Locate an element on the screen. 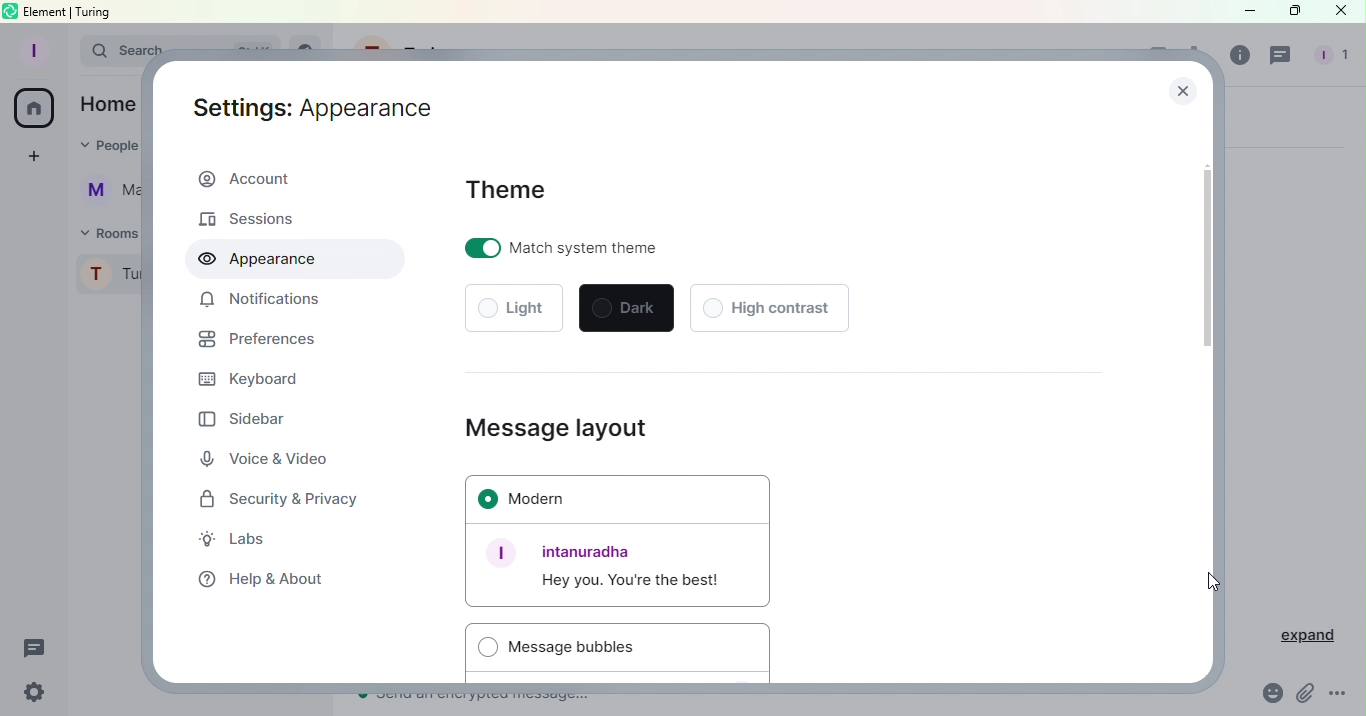 The height and width of the screenshot is (716, 1366). Light is located at coordinates (514, 307).